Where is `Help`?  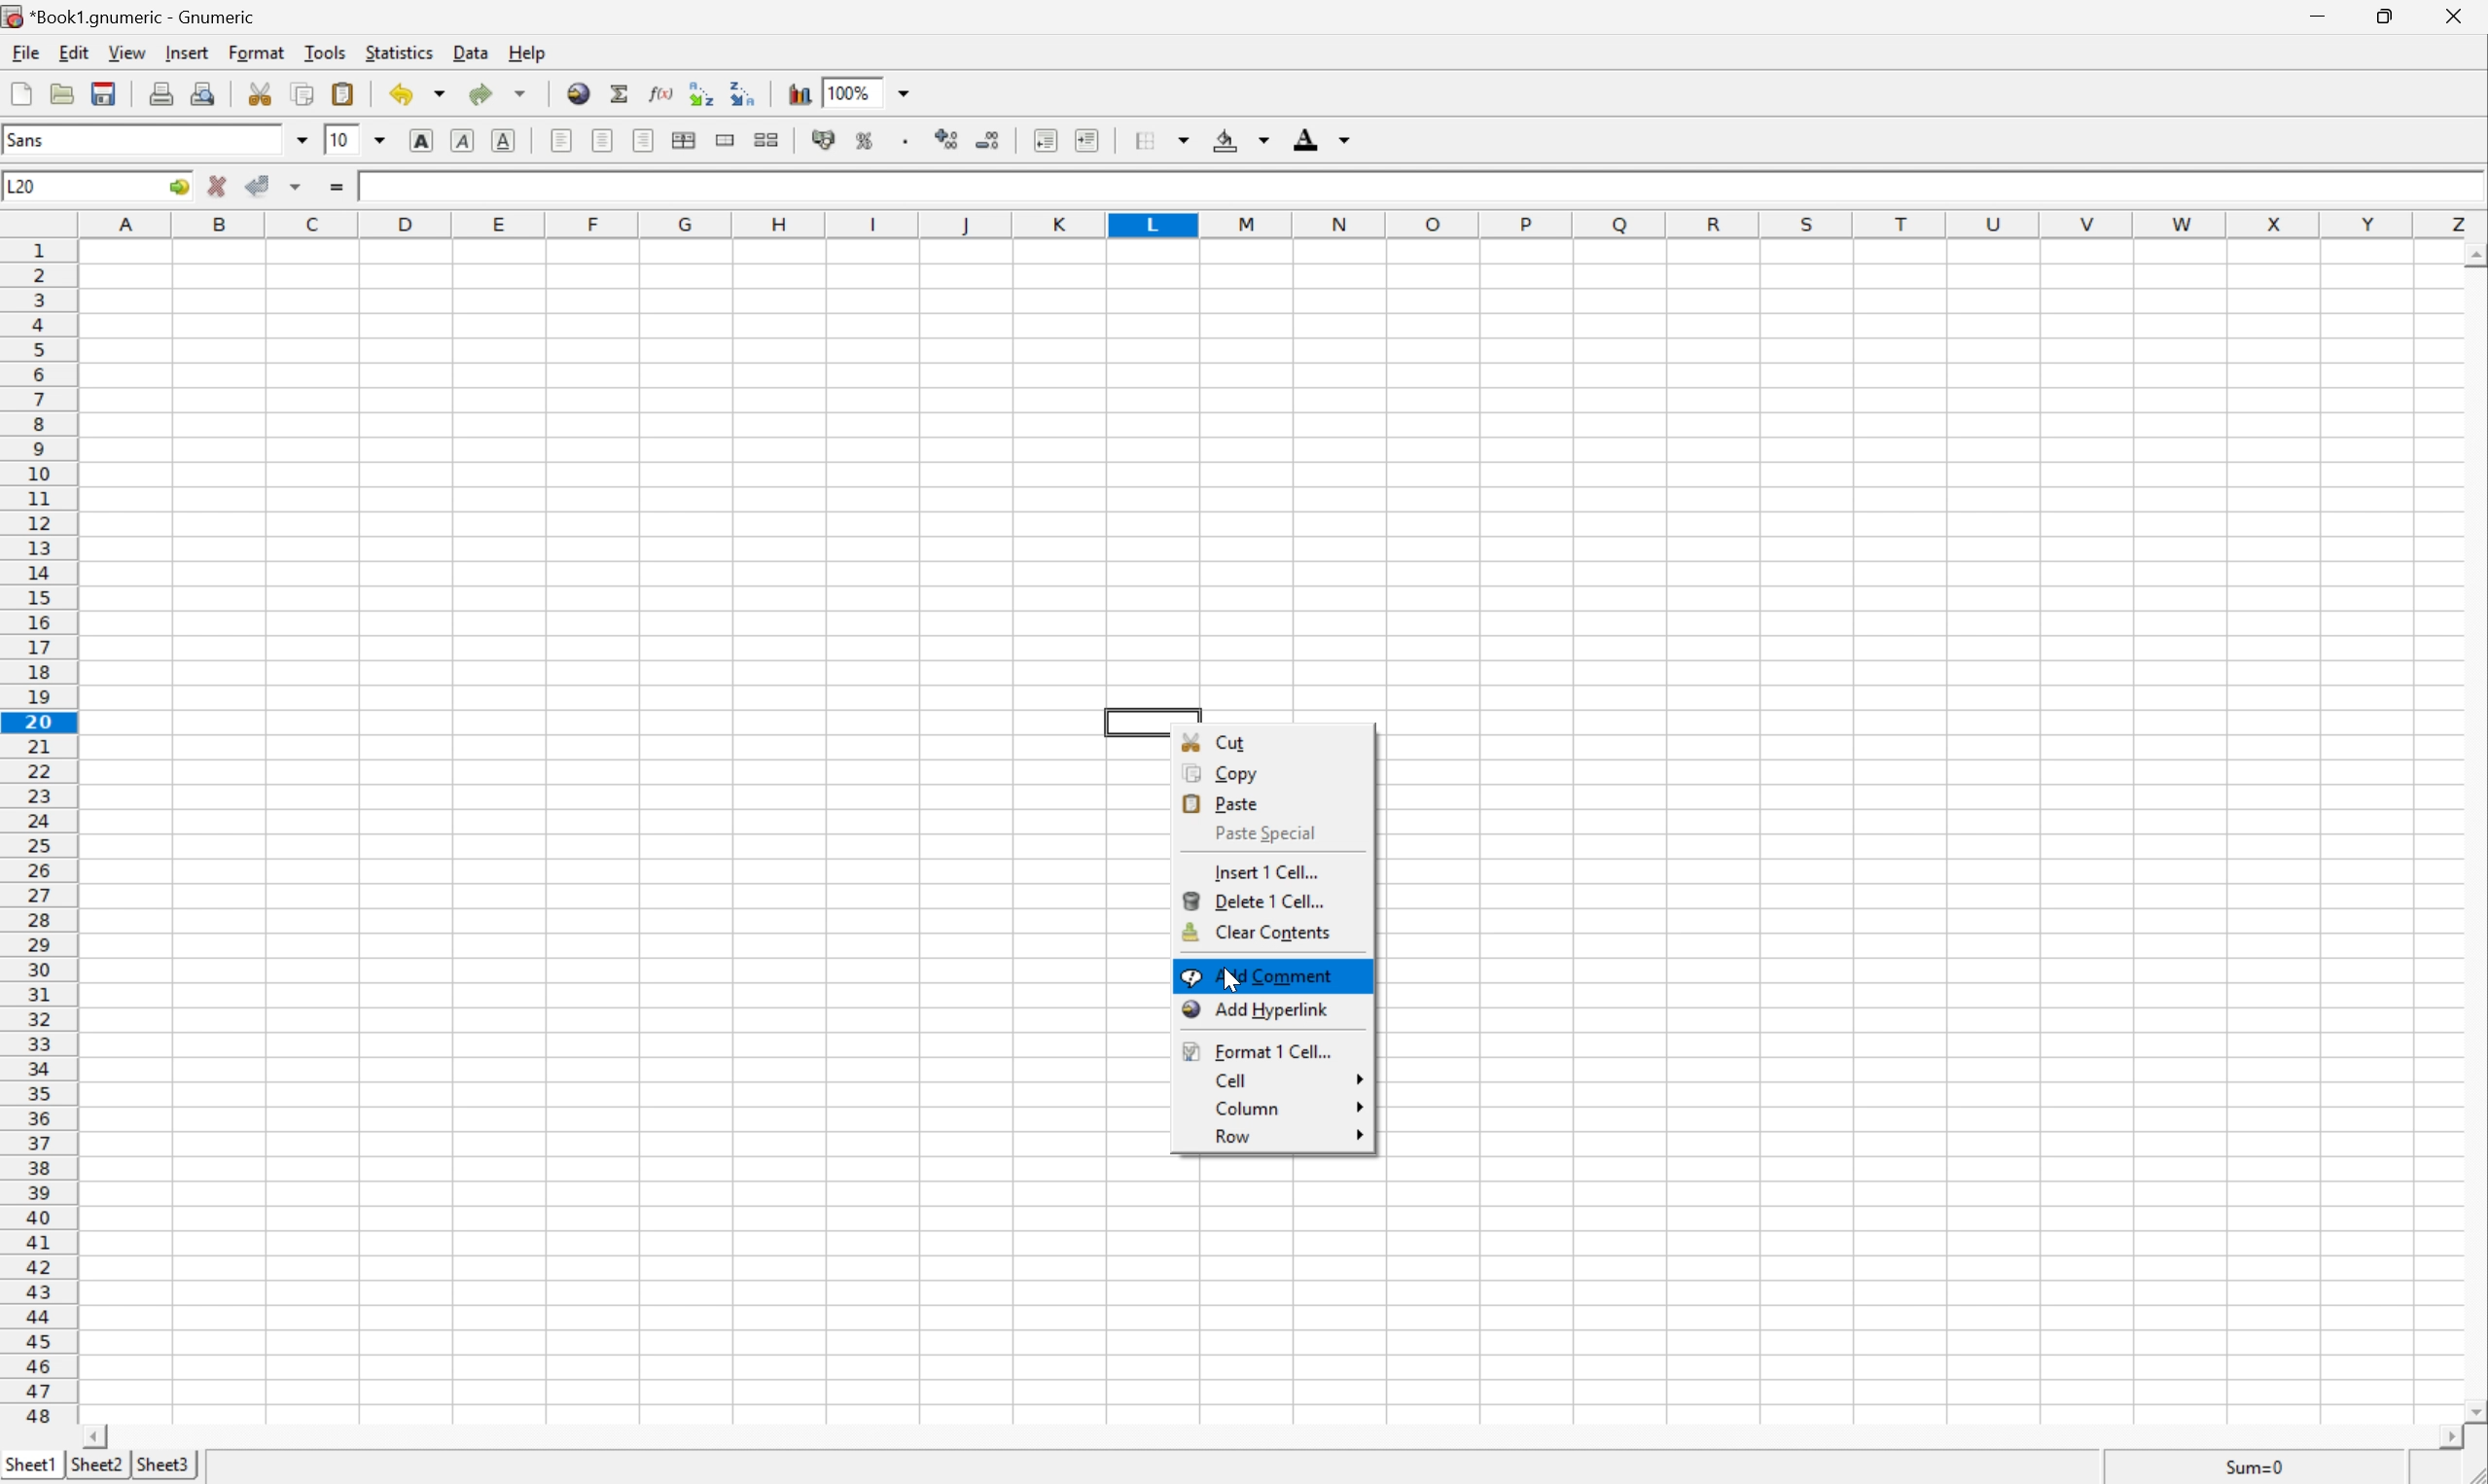 Help is located at coordinates (527, 53).